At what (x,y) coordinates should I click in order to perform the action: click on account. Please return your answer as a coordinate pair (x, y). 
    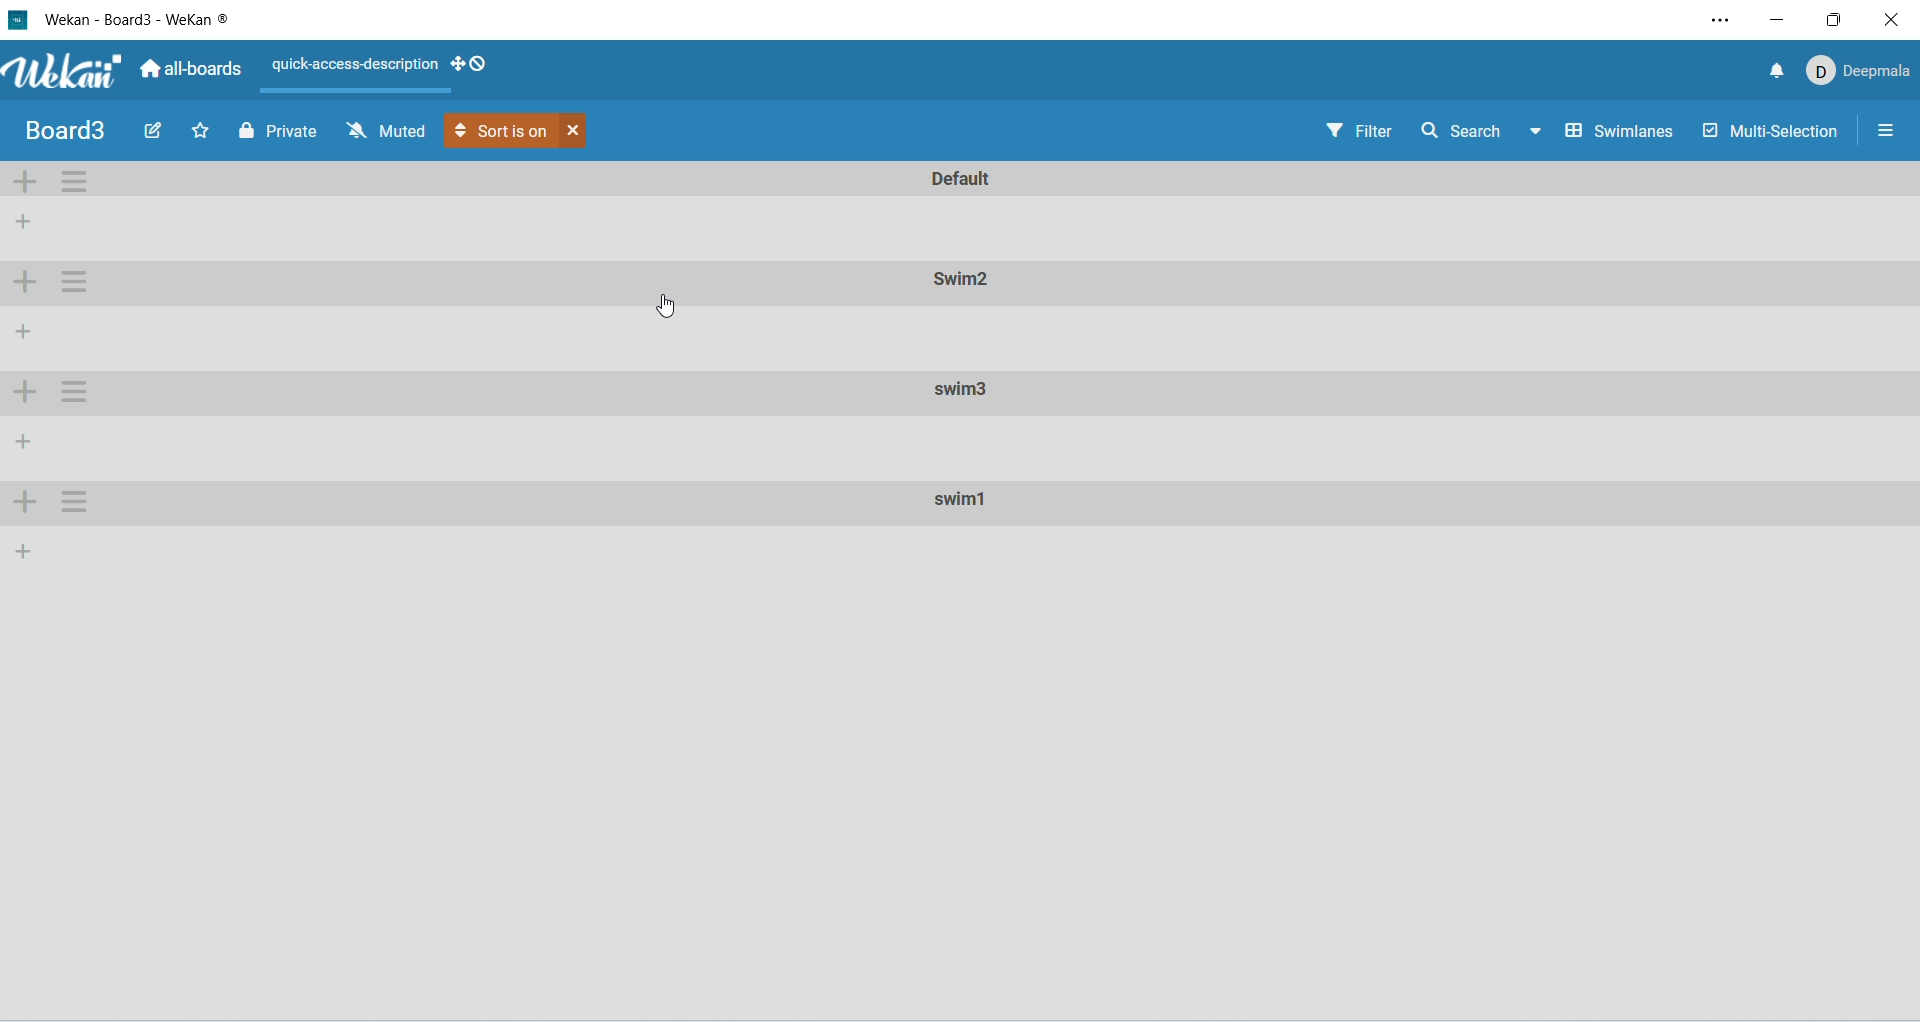
    Looking at the image, I should click on (1856, 69).